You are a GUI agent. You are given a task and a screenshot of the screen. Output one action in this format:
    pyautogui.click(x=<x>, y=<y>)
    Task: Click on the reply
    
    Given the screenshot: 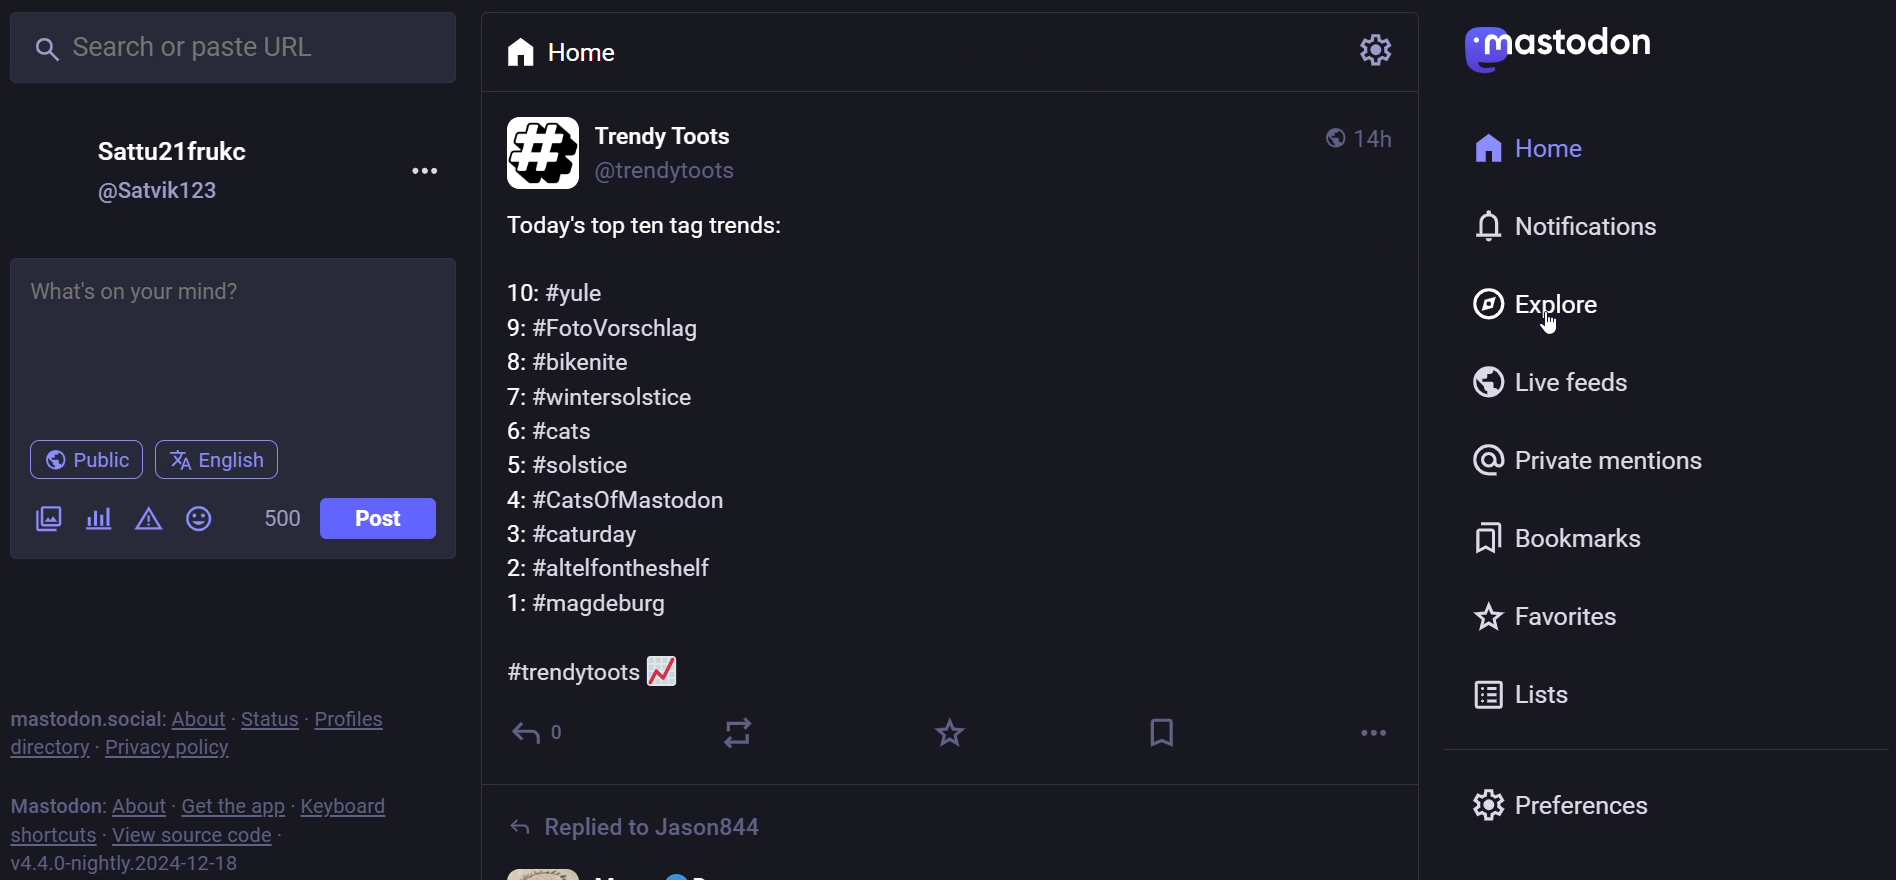 What is the action you would take?
    pyautogui.click(x=551, y=739)
    